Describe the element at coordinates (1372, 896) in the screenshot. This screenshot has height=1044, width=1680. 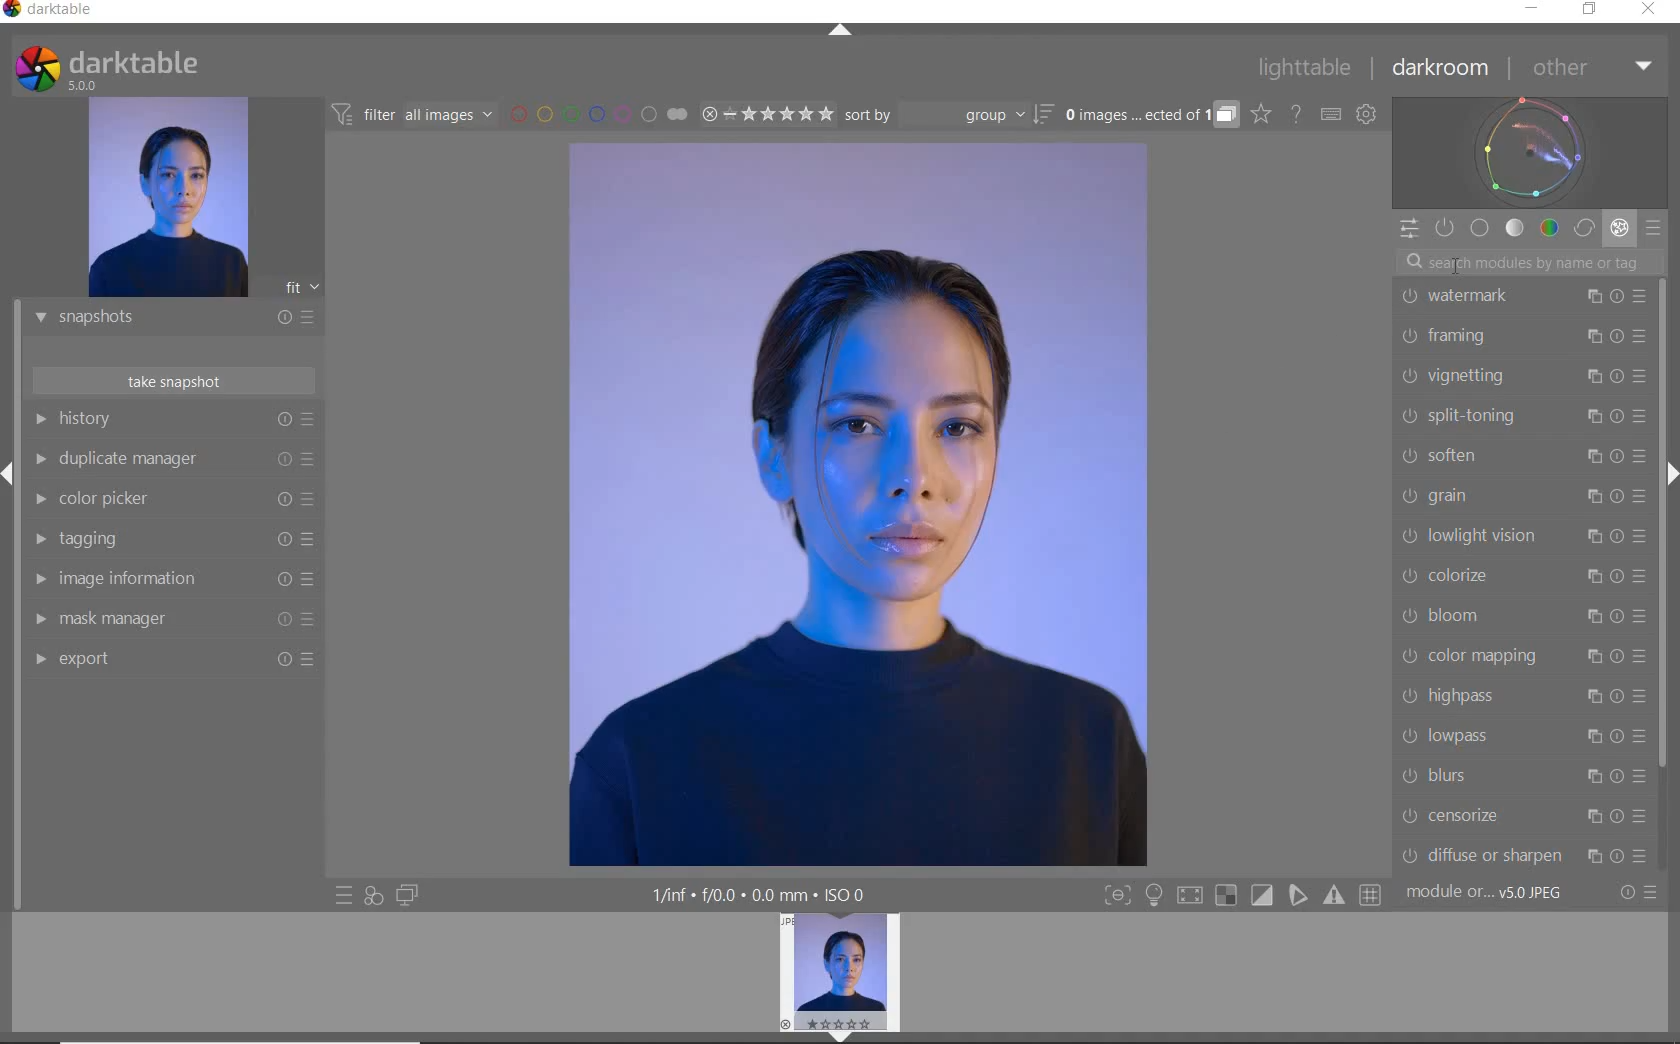
I see `Button` at that location.